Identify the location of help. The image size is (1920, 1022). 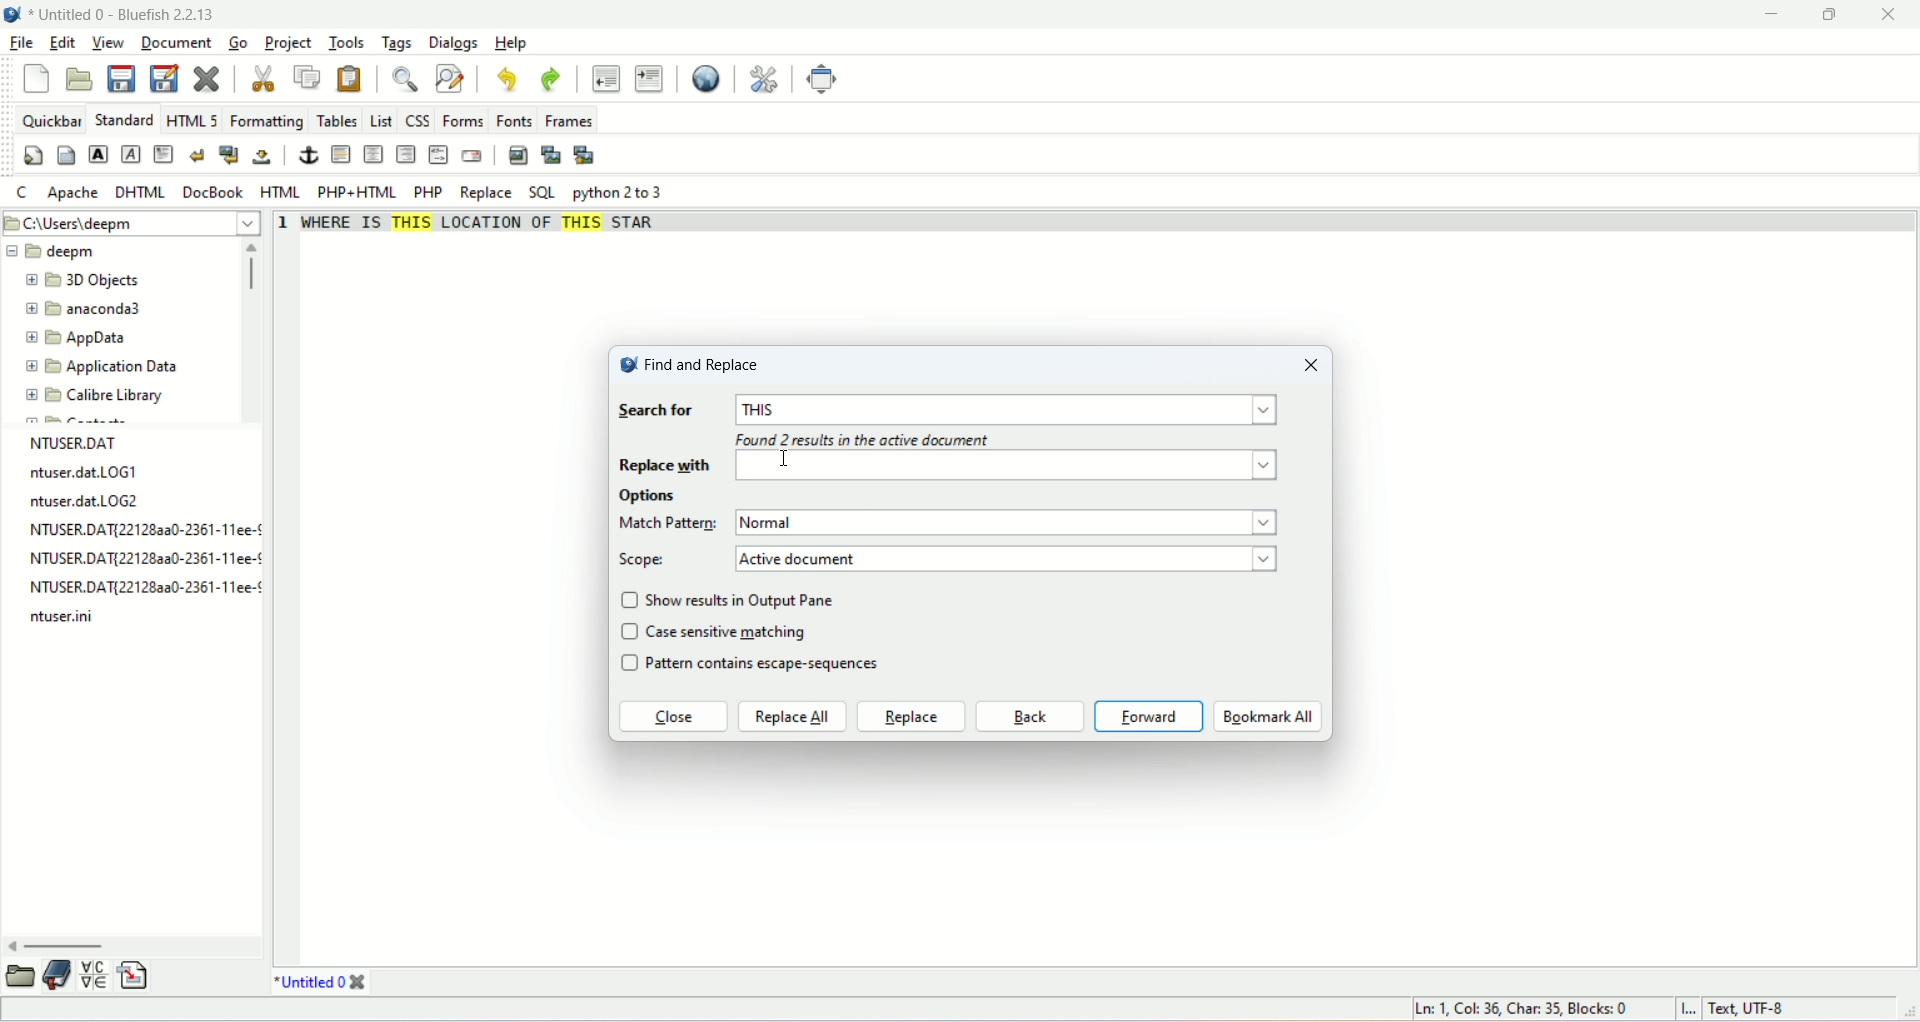
(509, 43).